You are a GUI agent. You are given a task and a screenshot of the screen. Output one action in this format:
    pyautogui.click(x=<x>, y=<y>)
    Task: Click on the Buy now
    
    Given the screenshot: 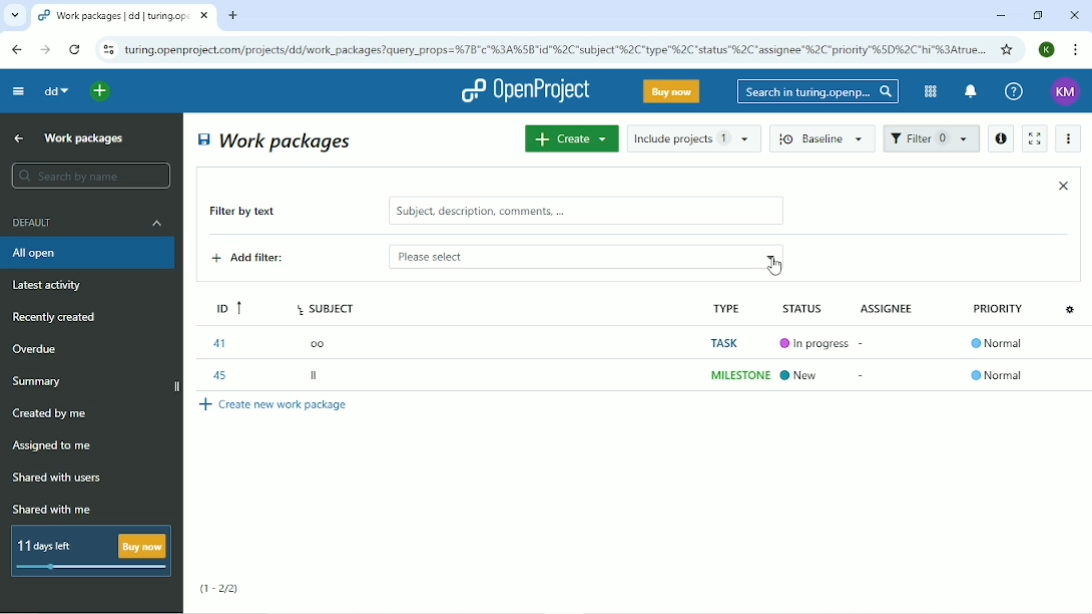 What is the action you would take?
    pyautogui.click(x=672, y=91)
    